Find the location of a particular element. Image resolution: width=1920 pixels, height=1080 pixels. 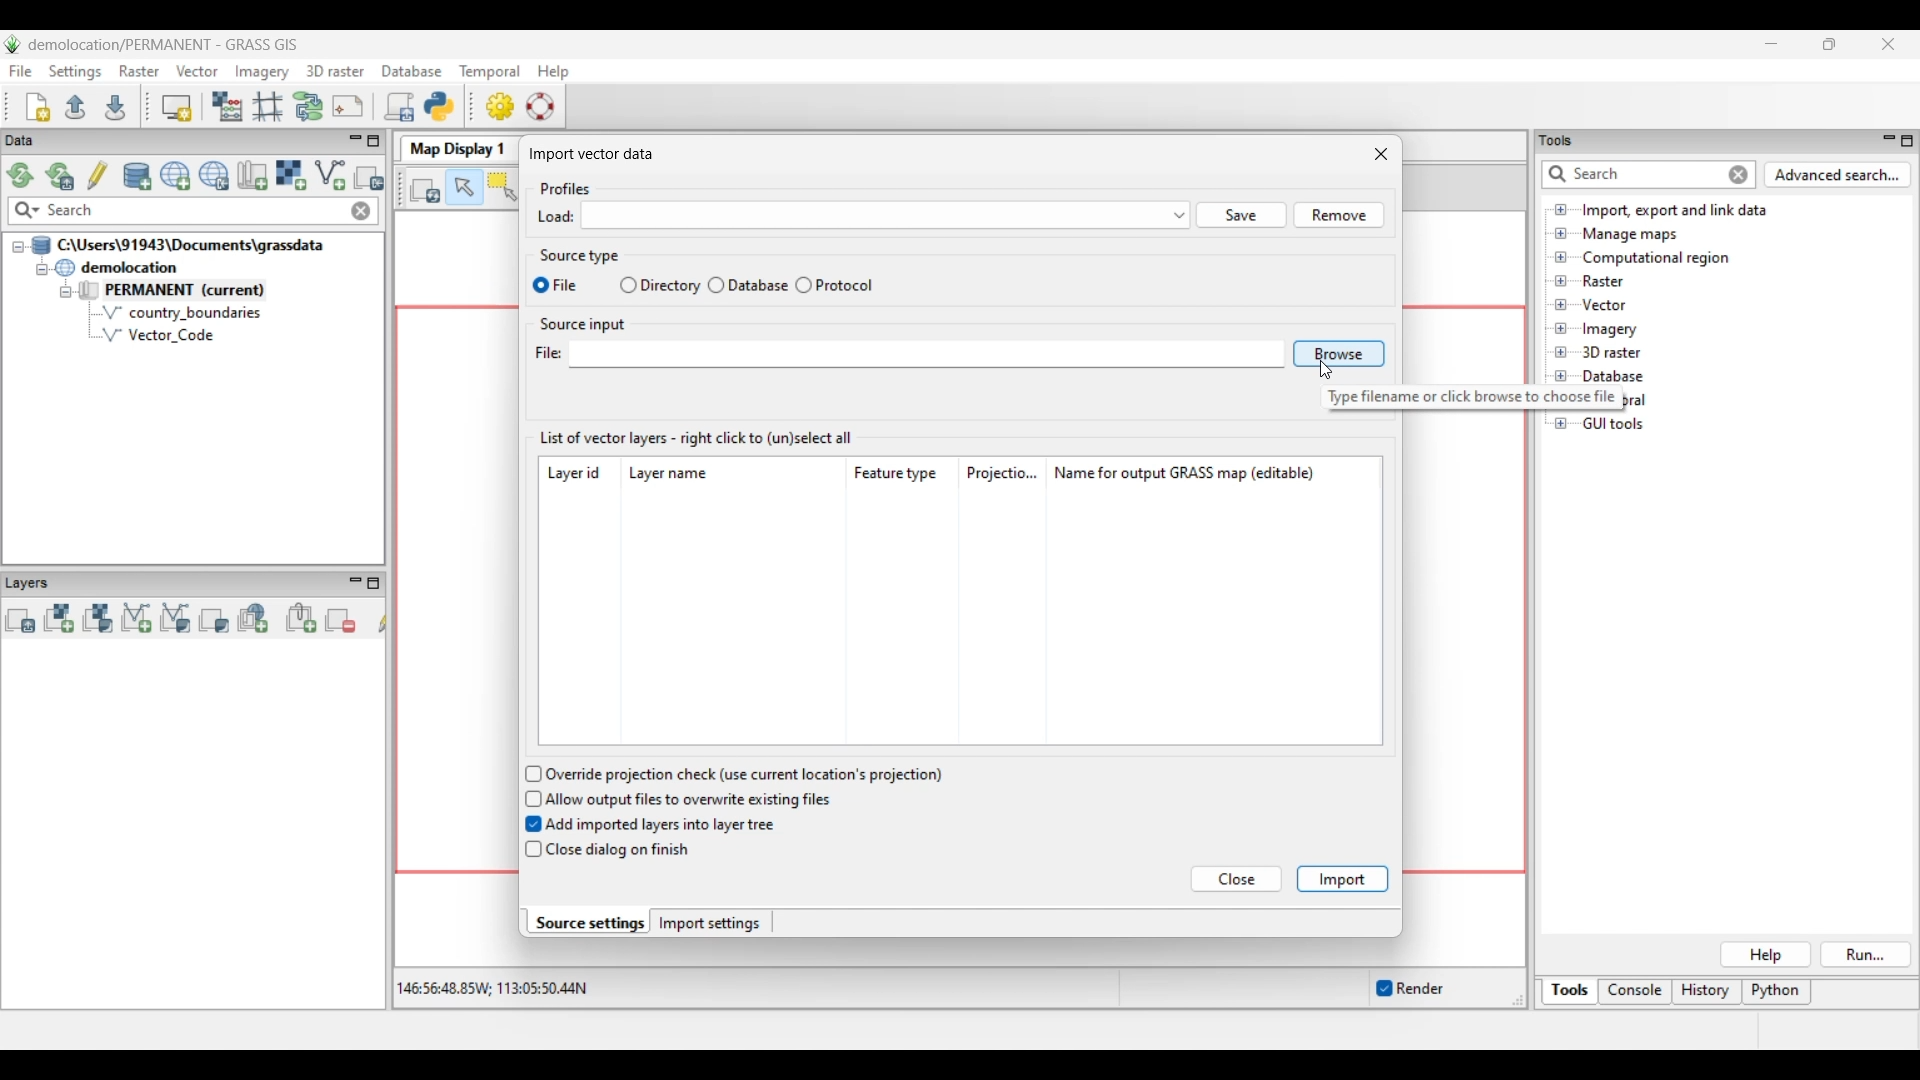

Allow output files to overwrite existing files is located at coordinates (691, 799).